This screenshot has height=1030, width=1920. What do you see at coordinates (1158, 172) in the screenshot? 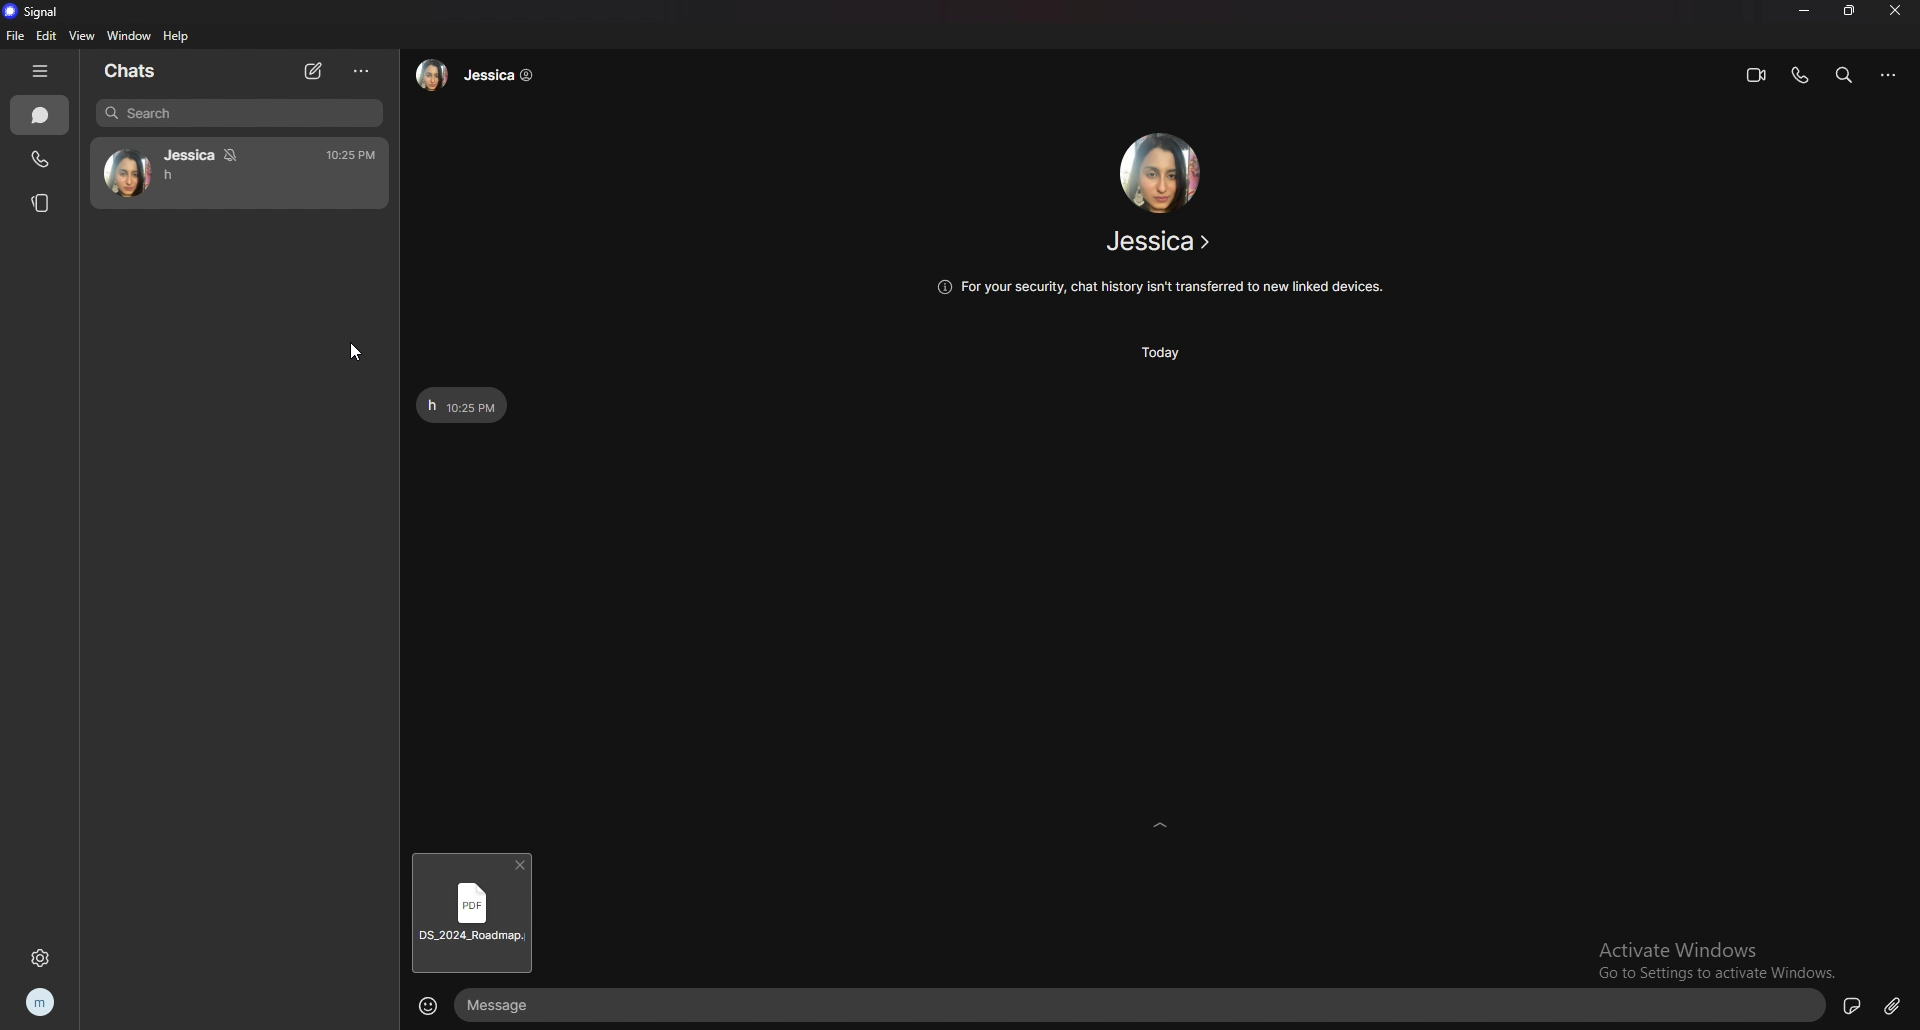
I see `contact photo` at bounding box center [1158, 172].